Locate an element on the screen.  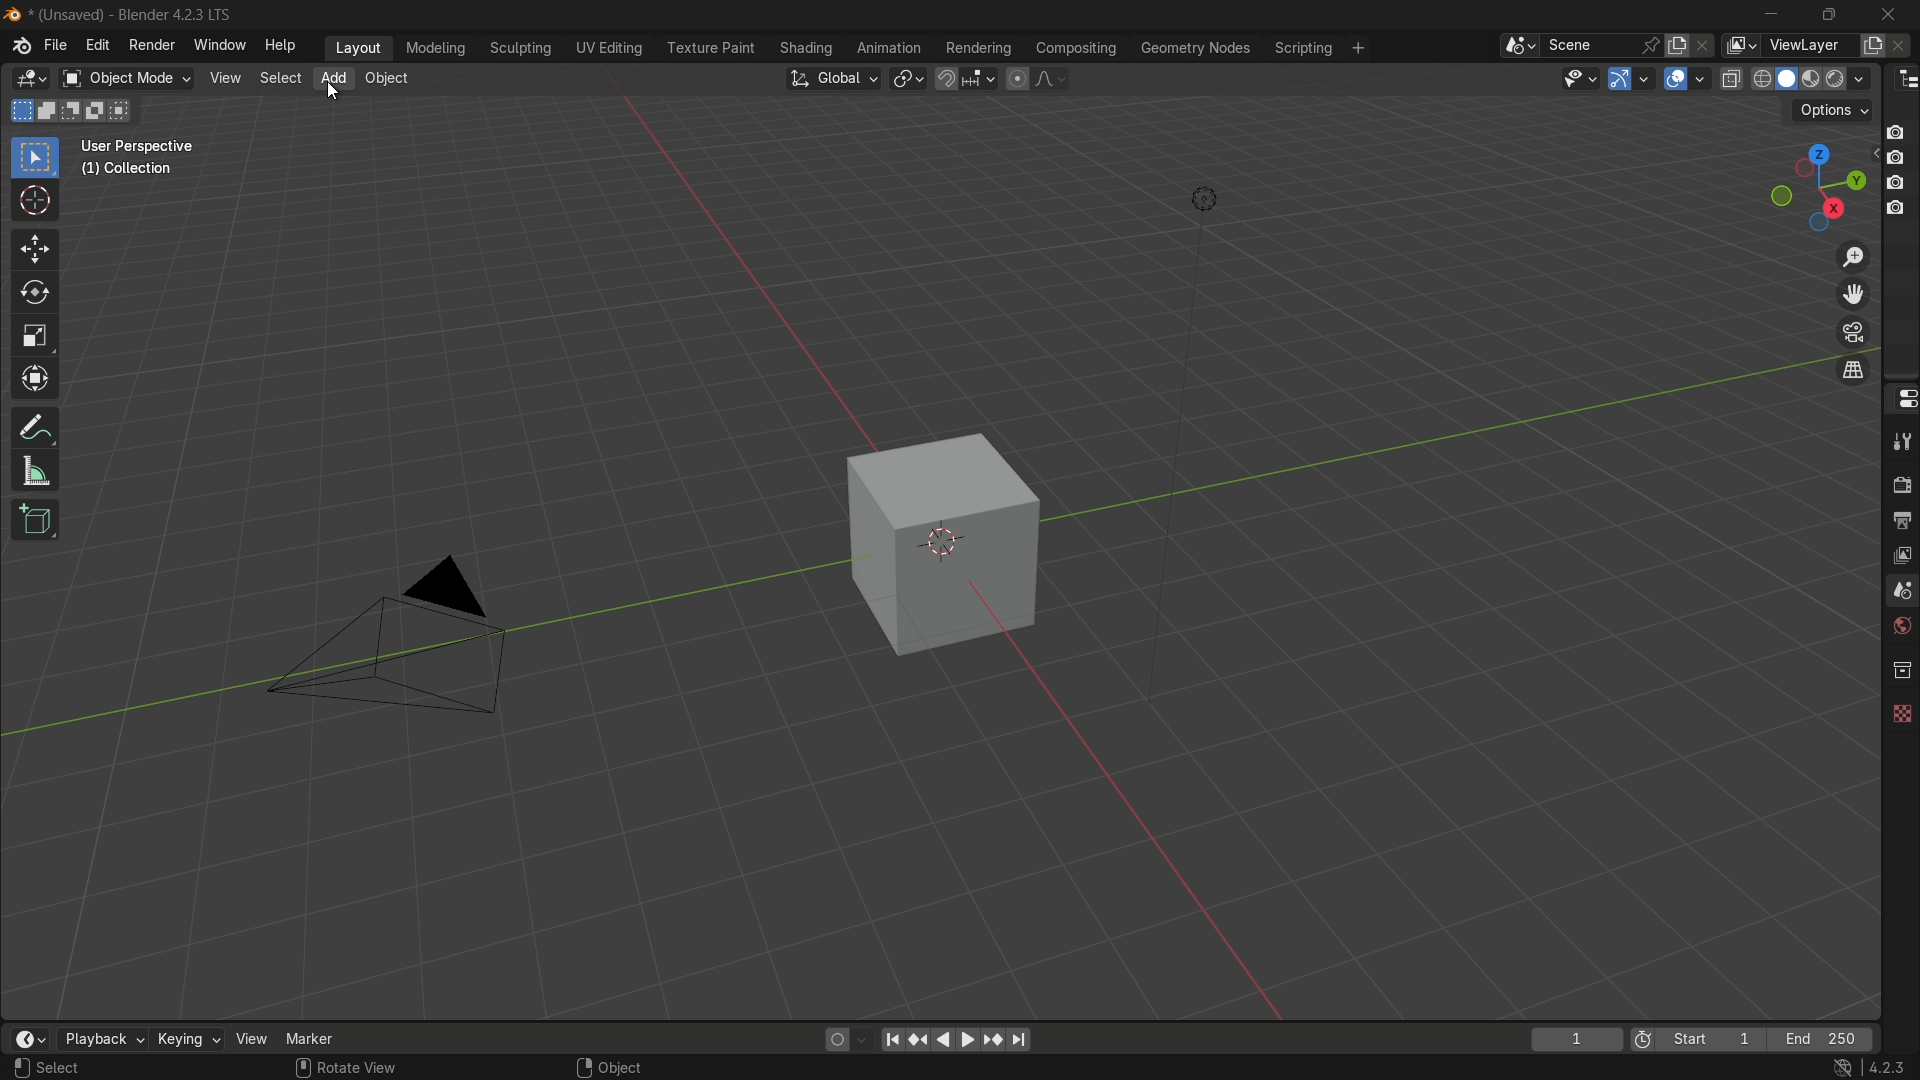
light is located at coordinates (1197, 203).